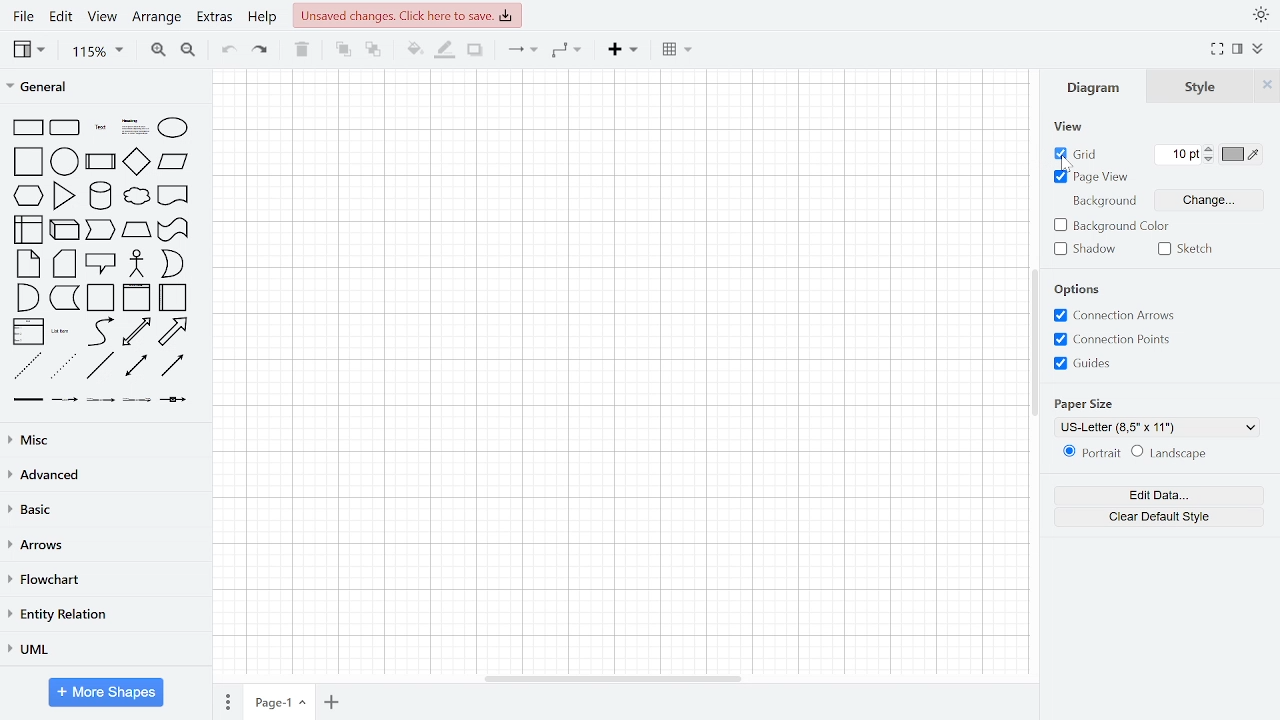 The image size is (1280, 720). What do you see at coordinates (28, 333) in the screenshot?
I see `list` at bounding box center [28, 333].